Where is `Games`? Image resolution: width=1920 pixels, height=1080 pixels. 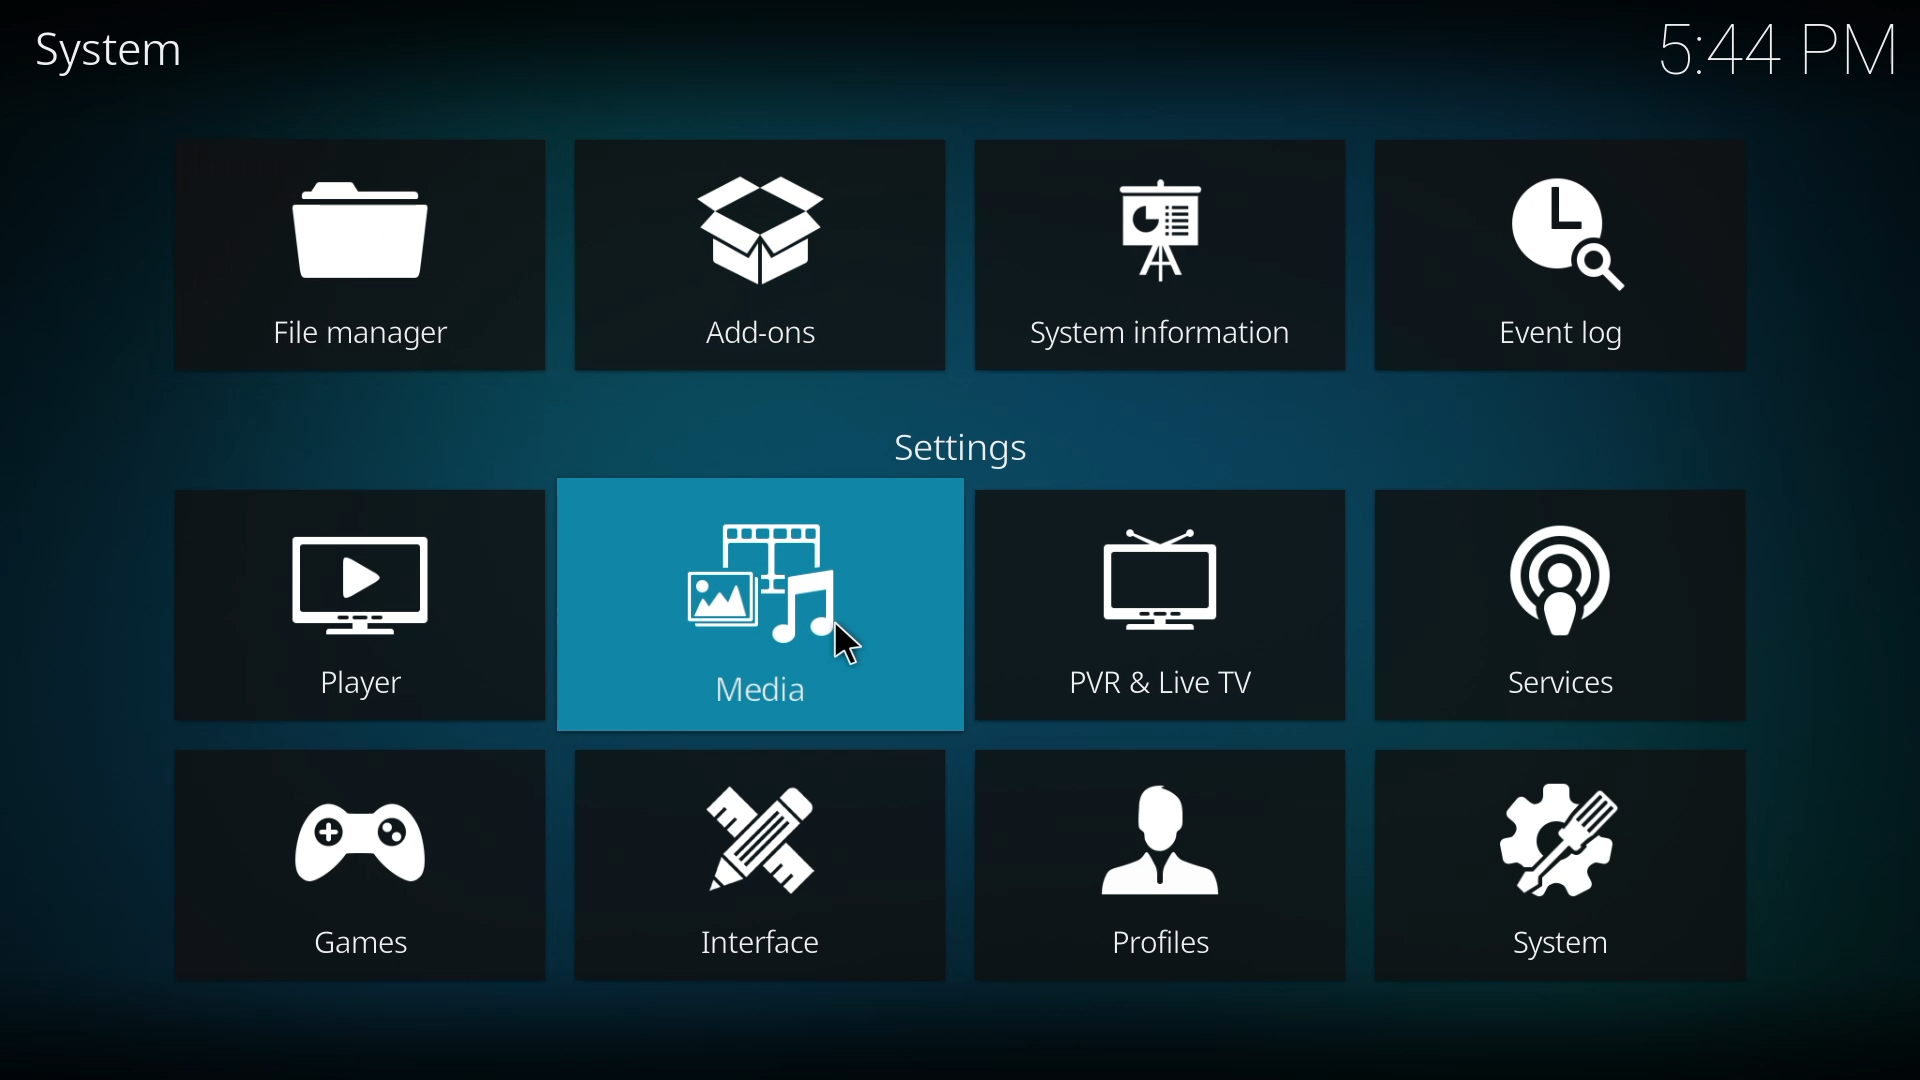
Games is located at coordinates (362, 945).